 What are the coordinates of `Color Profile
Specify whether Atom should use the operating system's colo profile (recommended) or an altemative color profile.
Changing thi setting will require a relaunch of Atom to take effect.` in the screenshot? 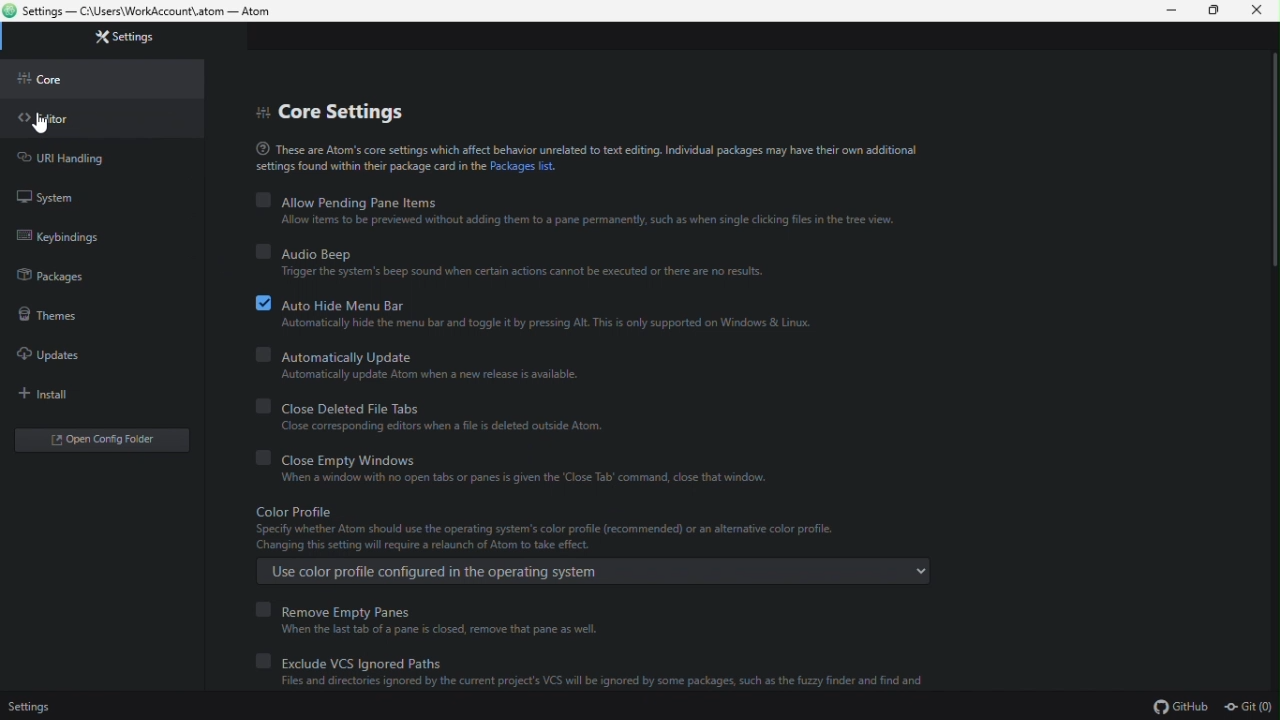 It's located at (560, 526).